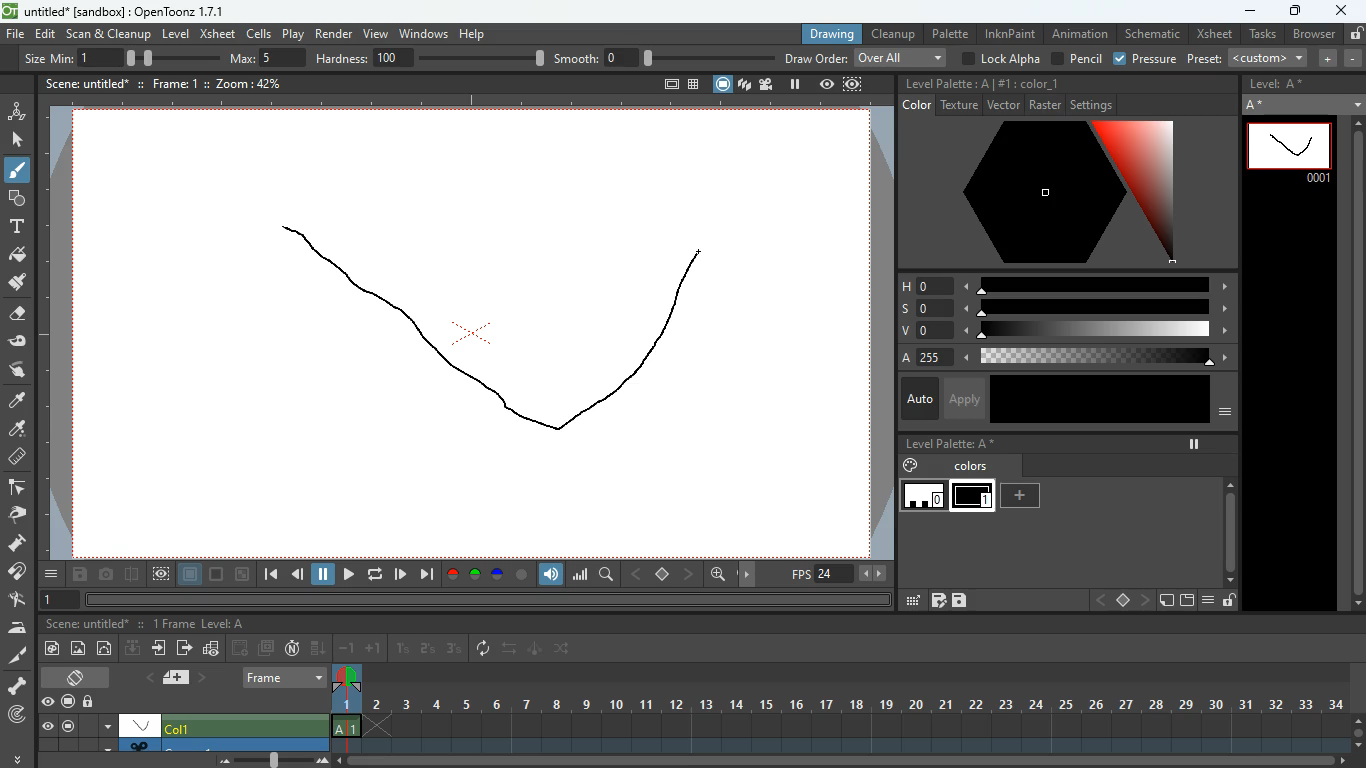 Image resolution: width=1366 pixels, height=768 pixels. What do you see at coordinates (1355, 33) in the screenshot?
I see `unlock` at bounding box center [1355, 33].